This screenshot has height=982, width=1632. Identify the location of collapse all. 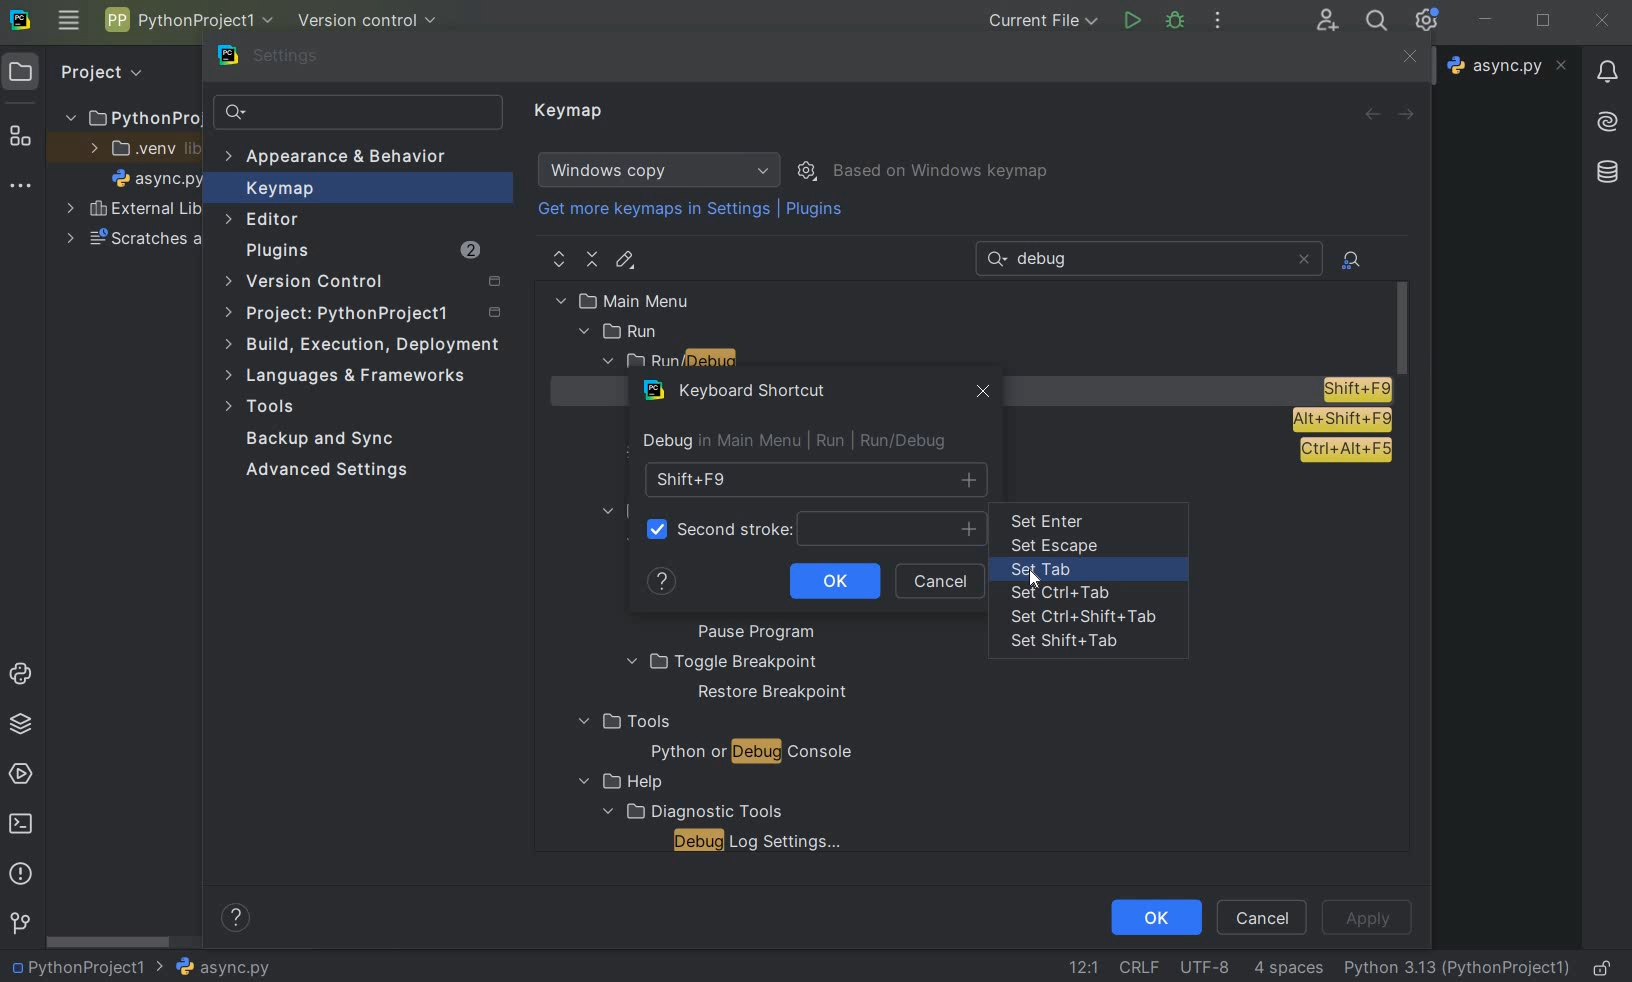
(593, 260).